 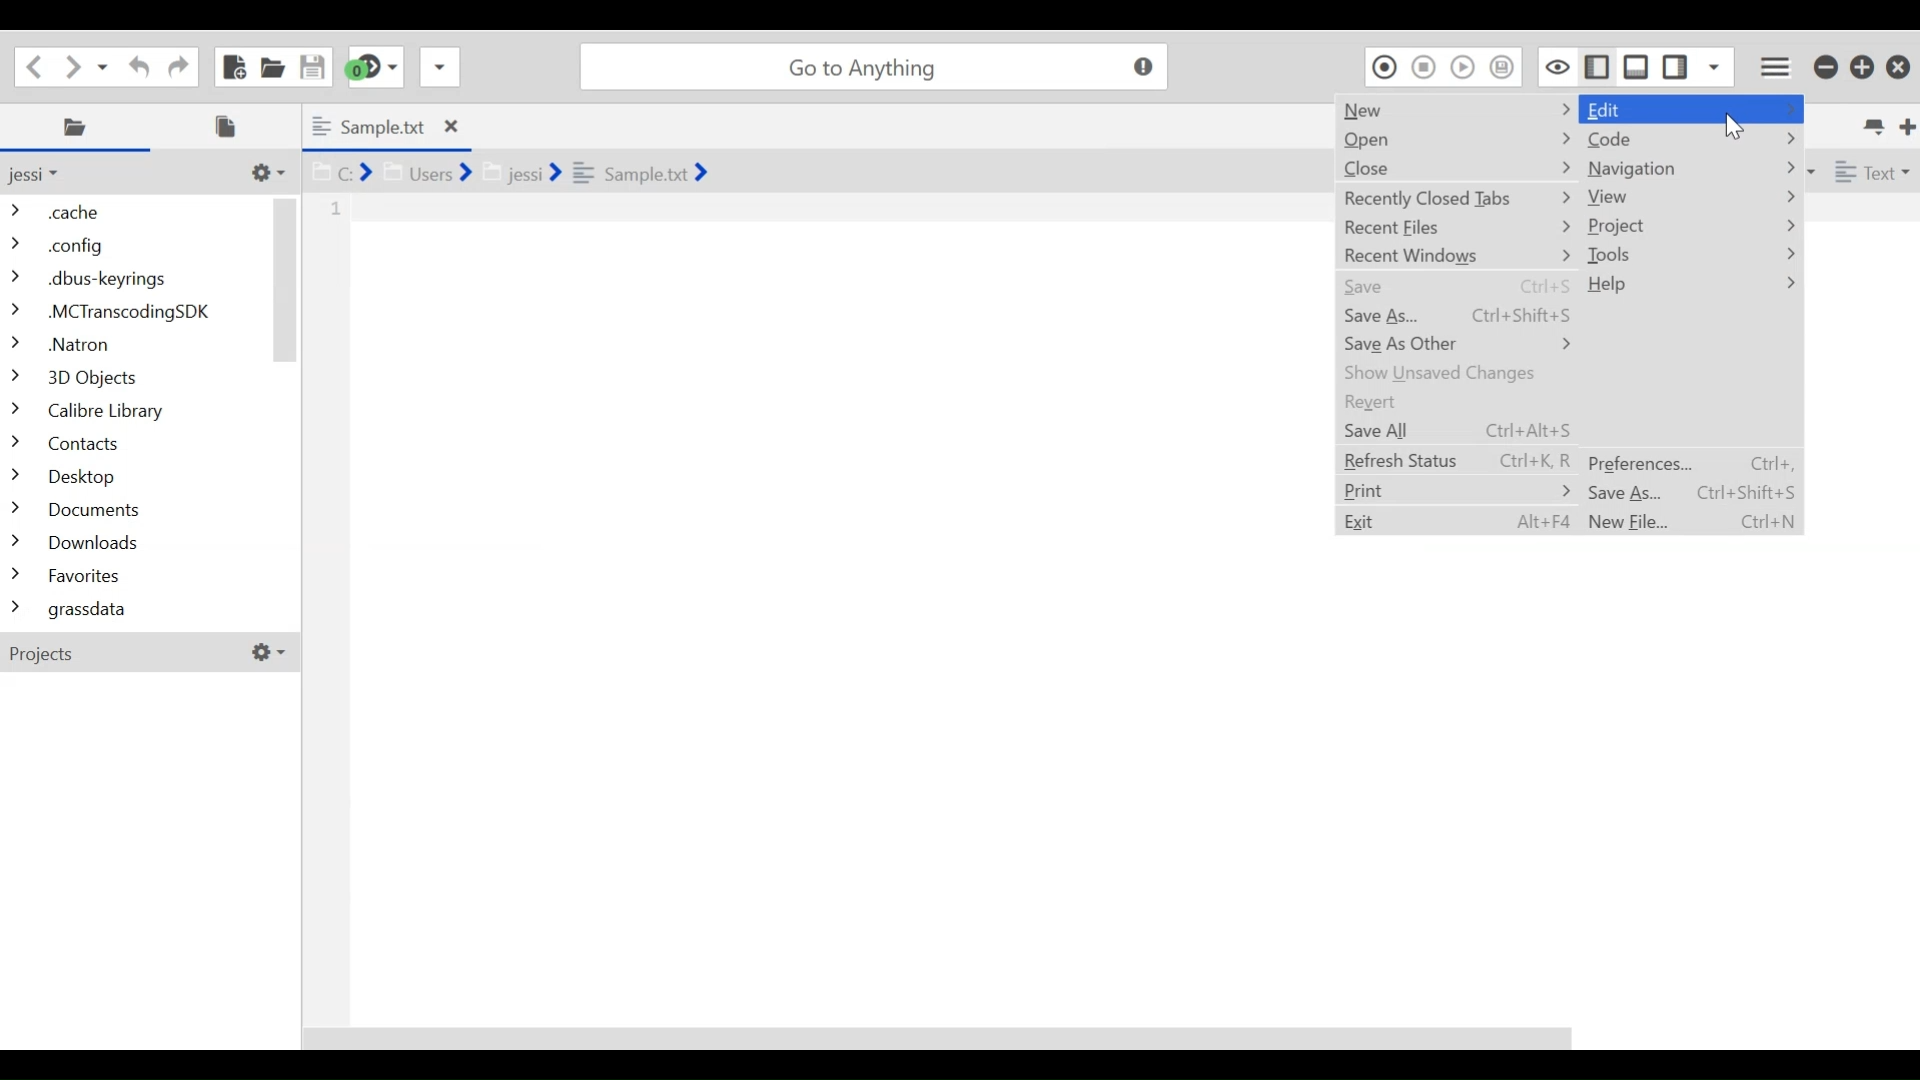 I want to click on Restore, so click(x=1863, y=67).